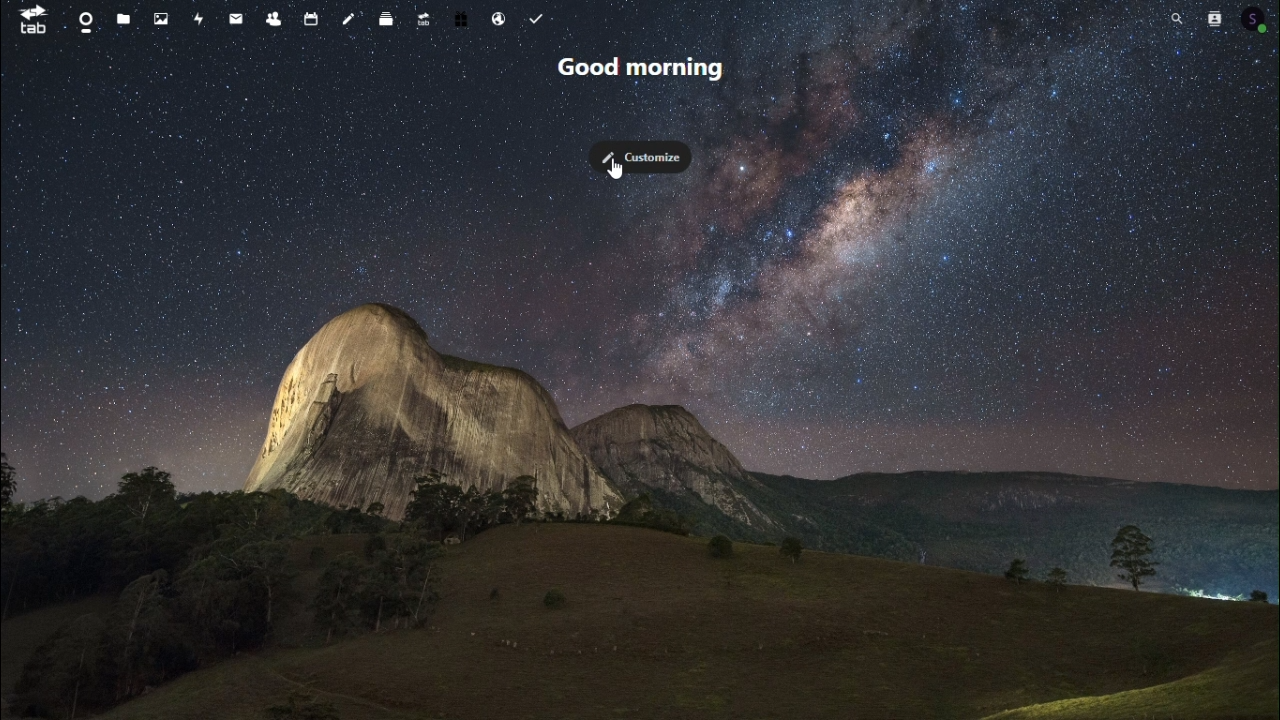 The image size is (1280, 720). Describe the element at coordinates (1211, 17) in the screenshot. I see `Contacts` at that location.